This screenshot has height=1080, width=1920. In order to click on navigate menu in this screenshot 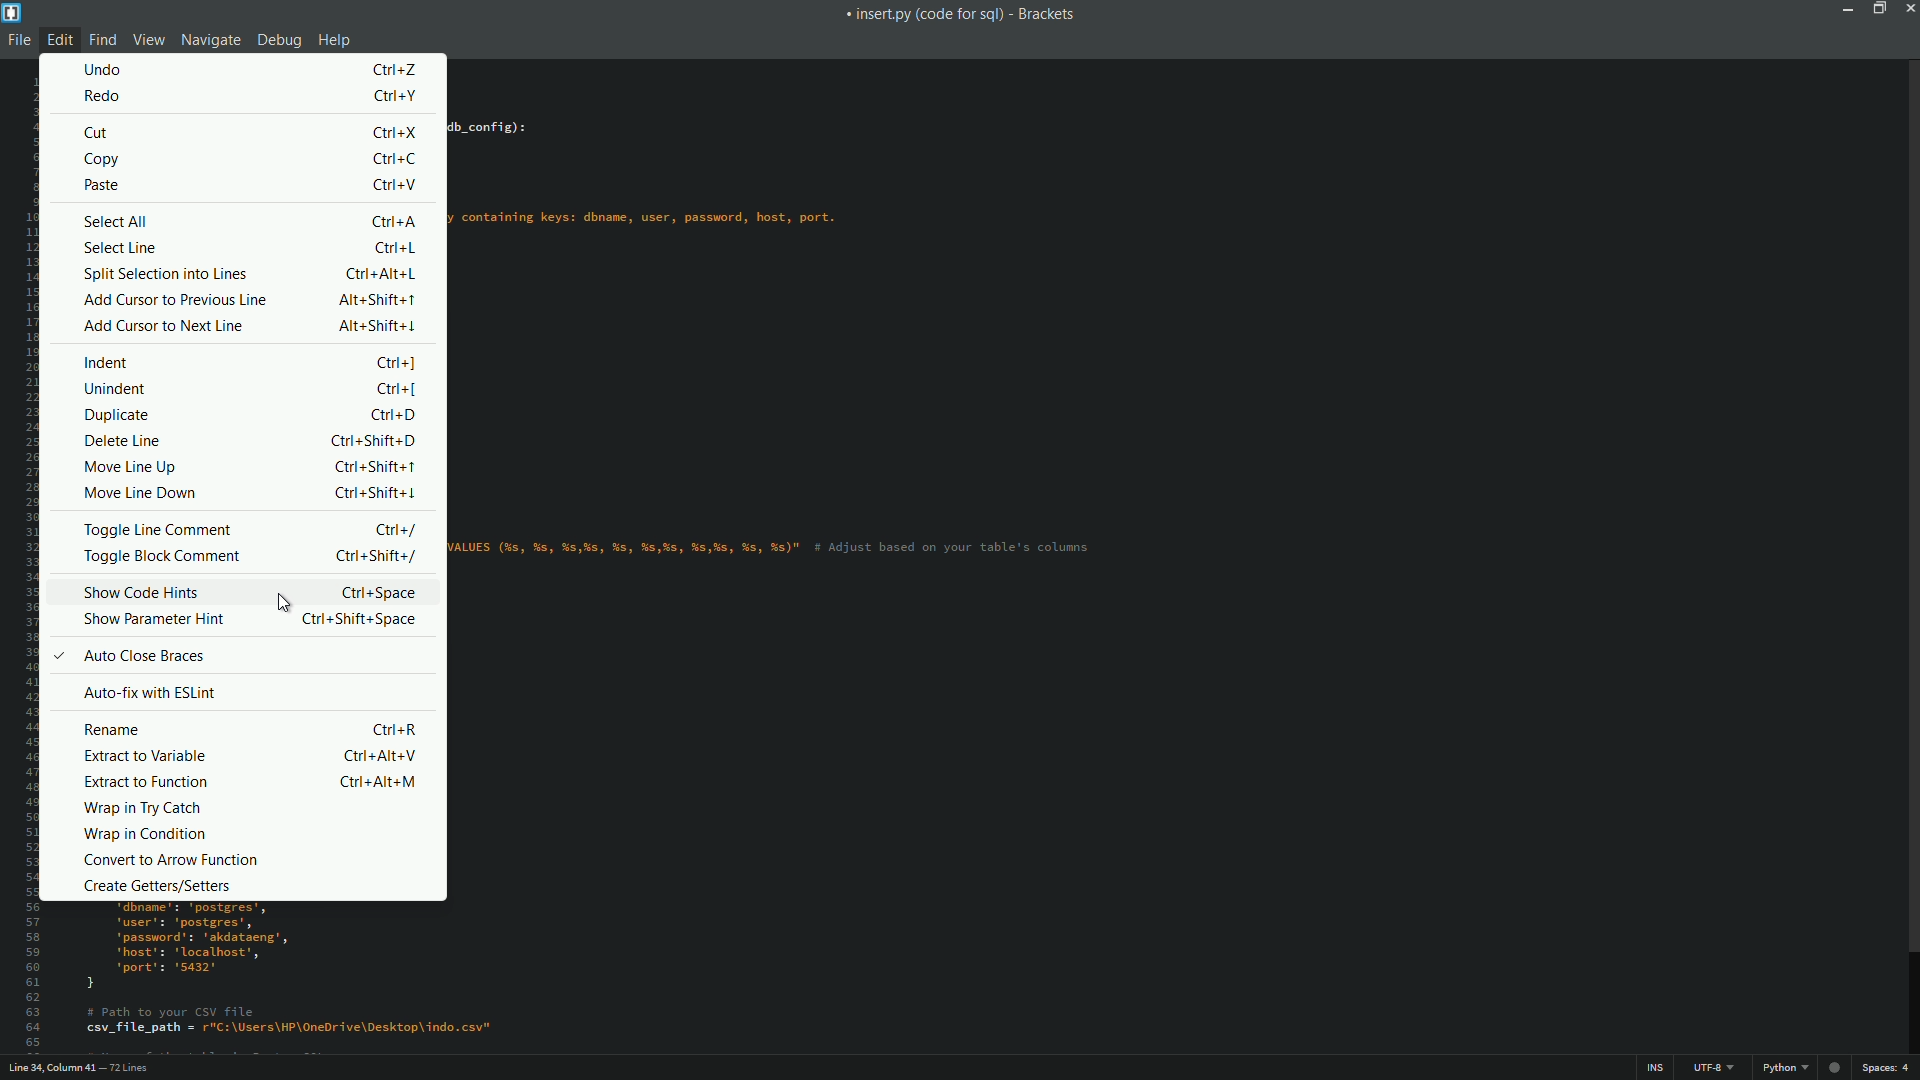, I will do `click(208, 40)`.